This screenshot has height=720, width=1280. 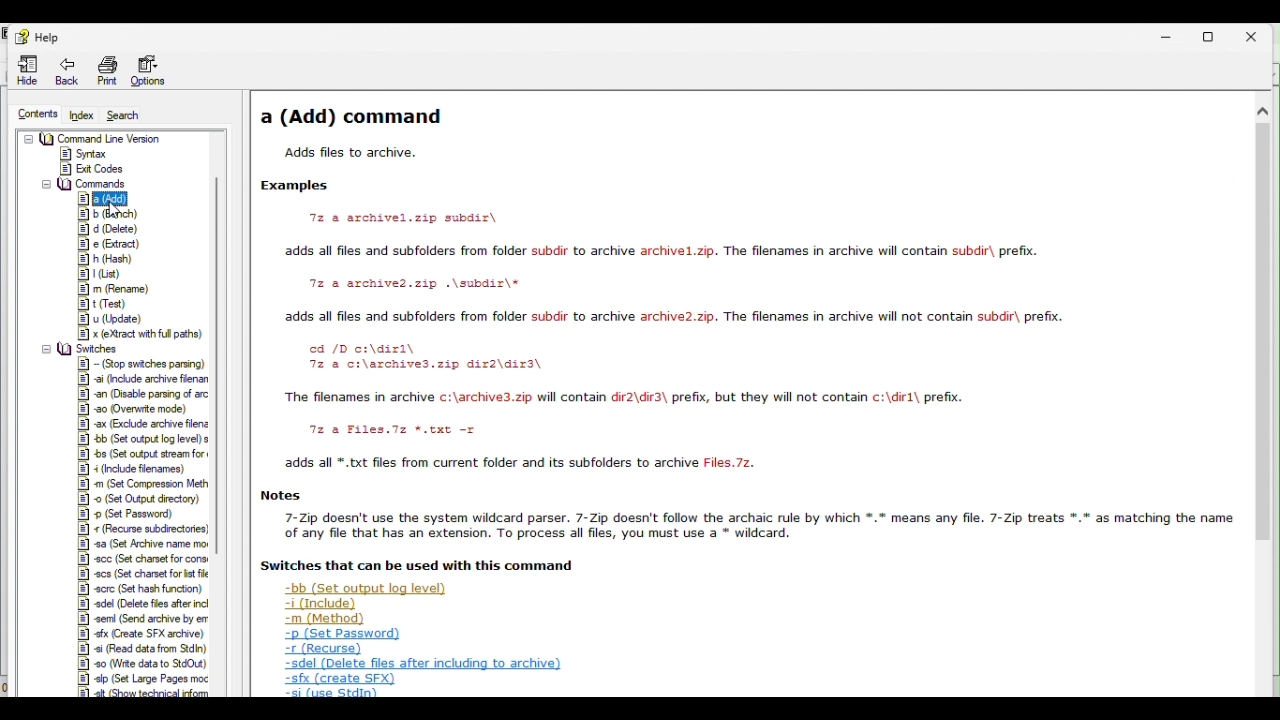 I want to click on command line, so click(x=92, y=138).